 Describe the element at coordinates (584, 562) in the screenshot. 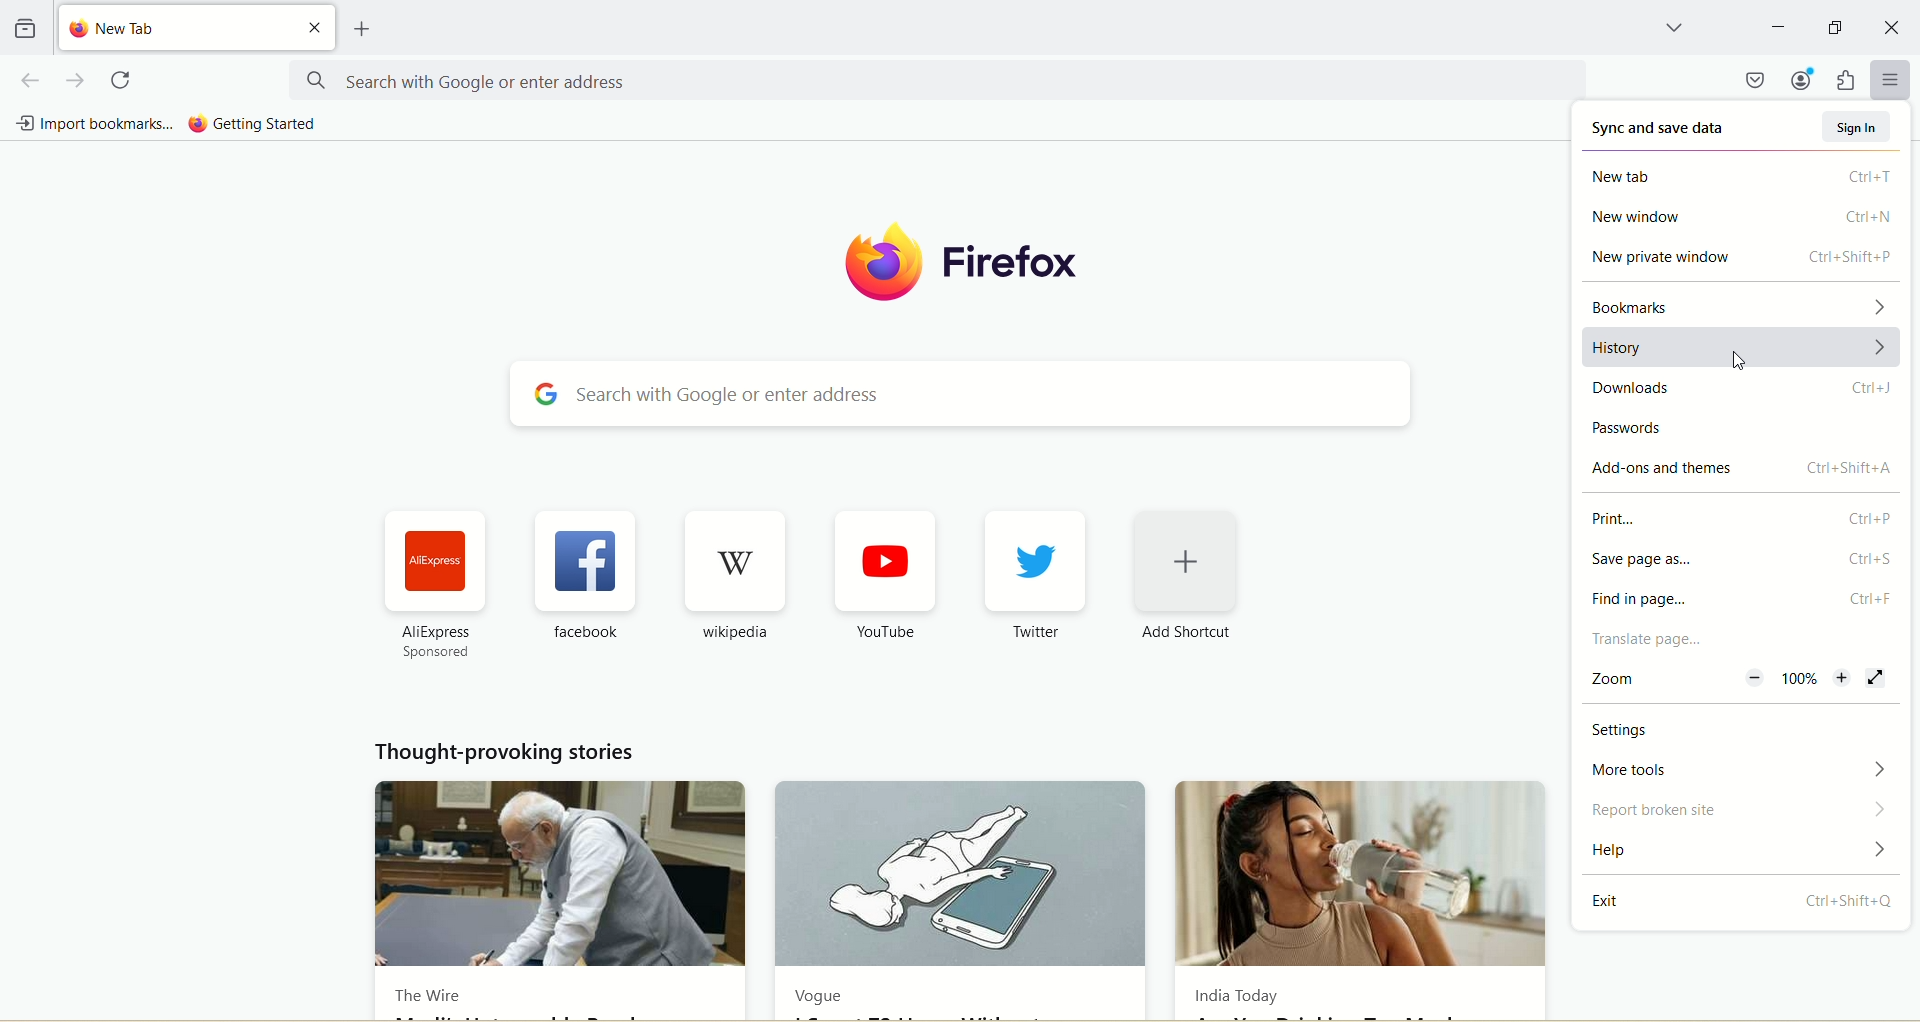

I see `facebook` at that location.